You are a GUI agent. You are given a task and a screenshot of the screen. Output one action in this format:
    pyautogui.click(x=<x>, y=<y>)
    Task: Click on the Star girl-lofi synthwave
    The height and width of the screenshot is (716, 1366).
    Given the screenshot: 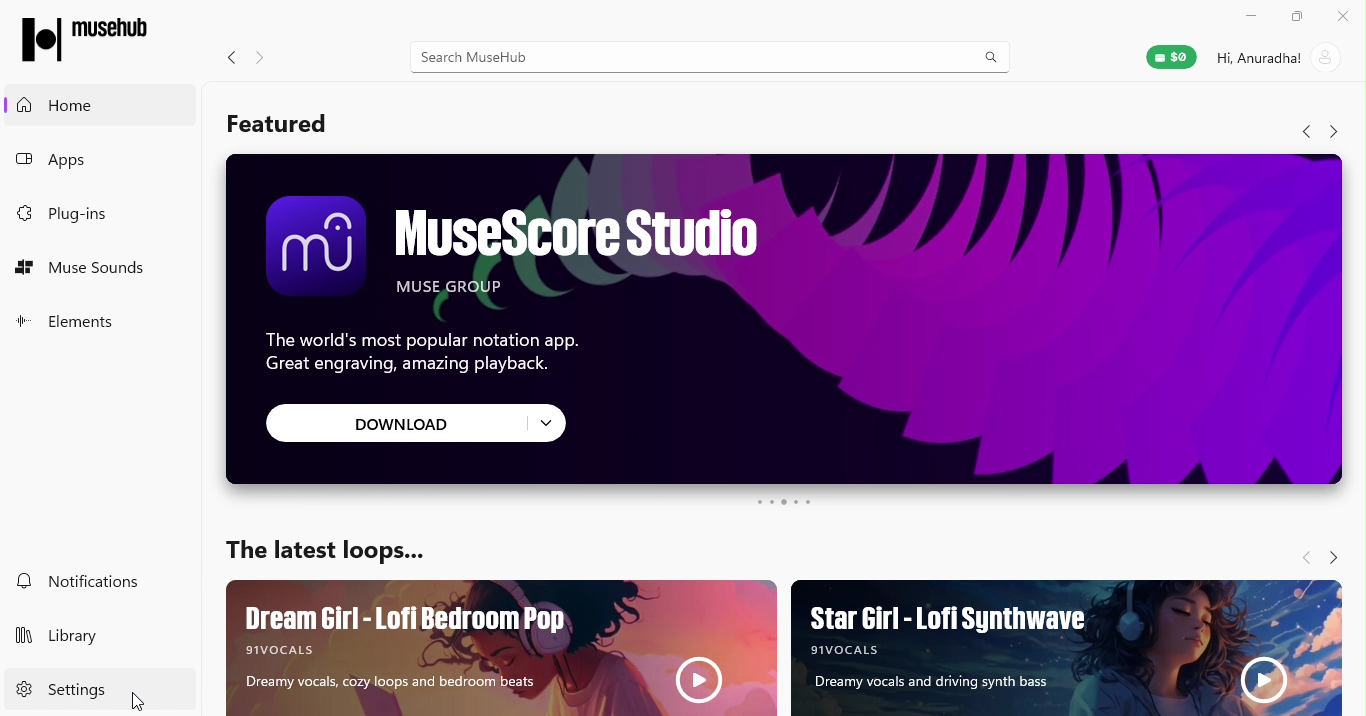 What is the action you would take?
    pyautogui.click(x=1064, y=646)
    